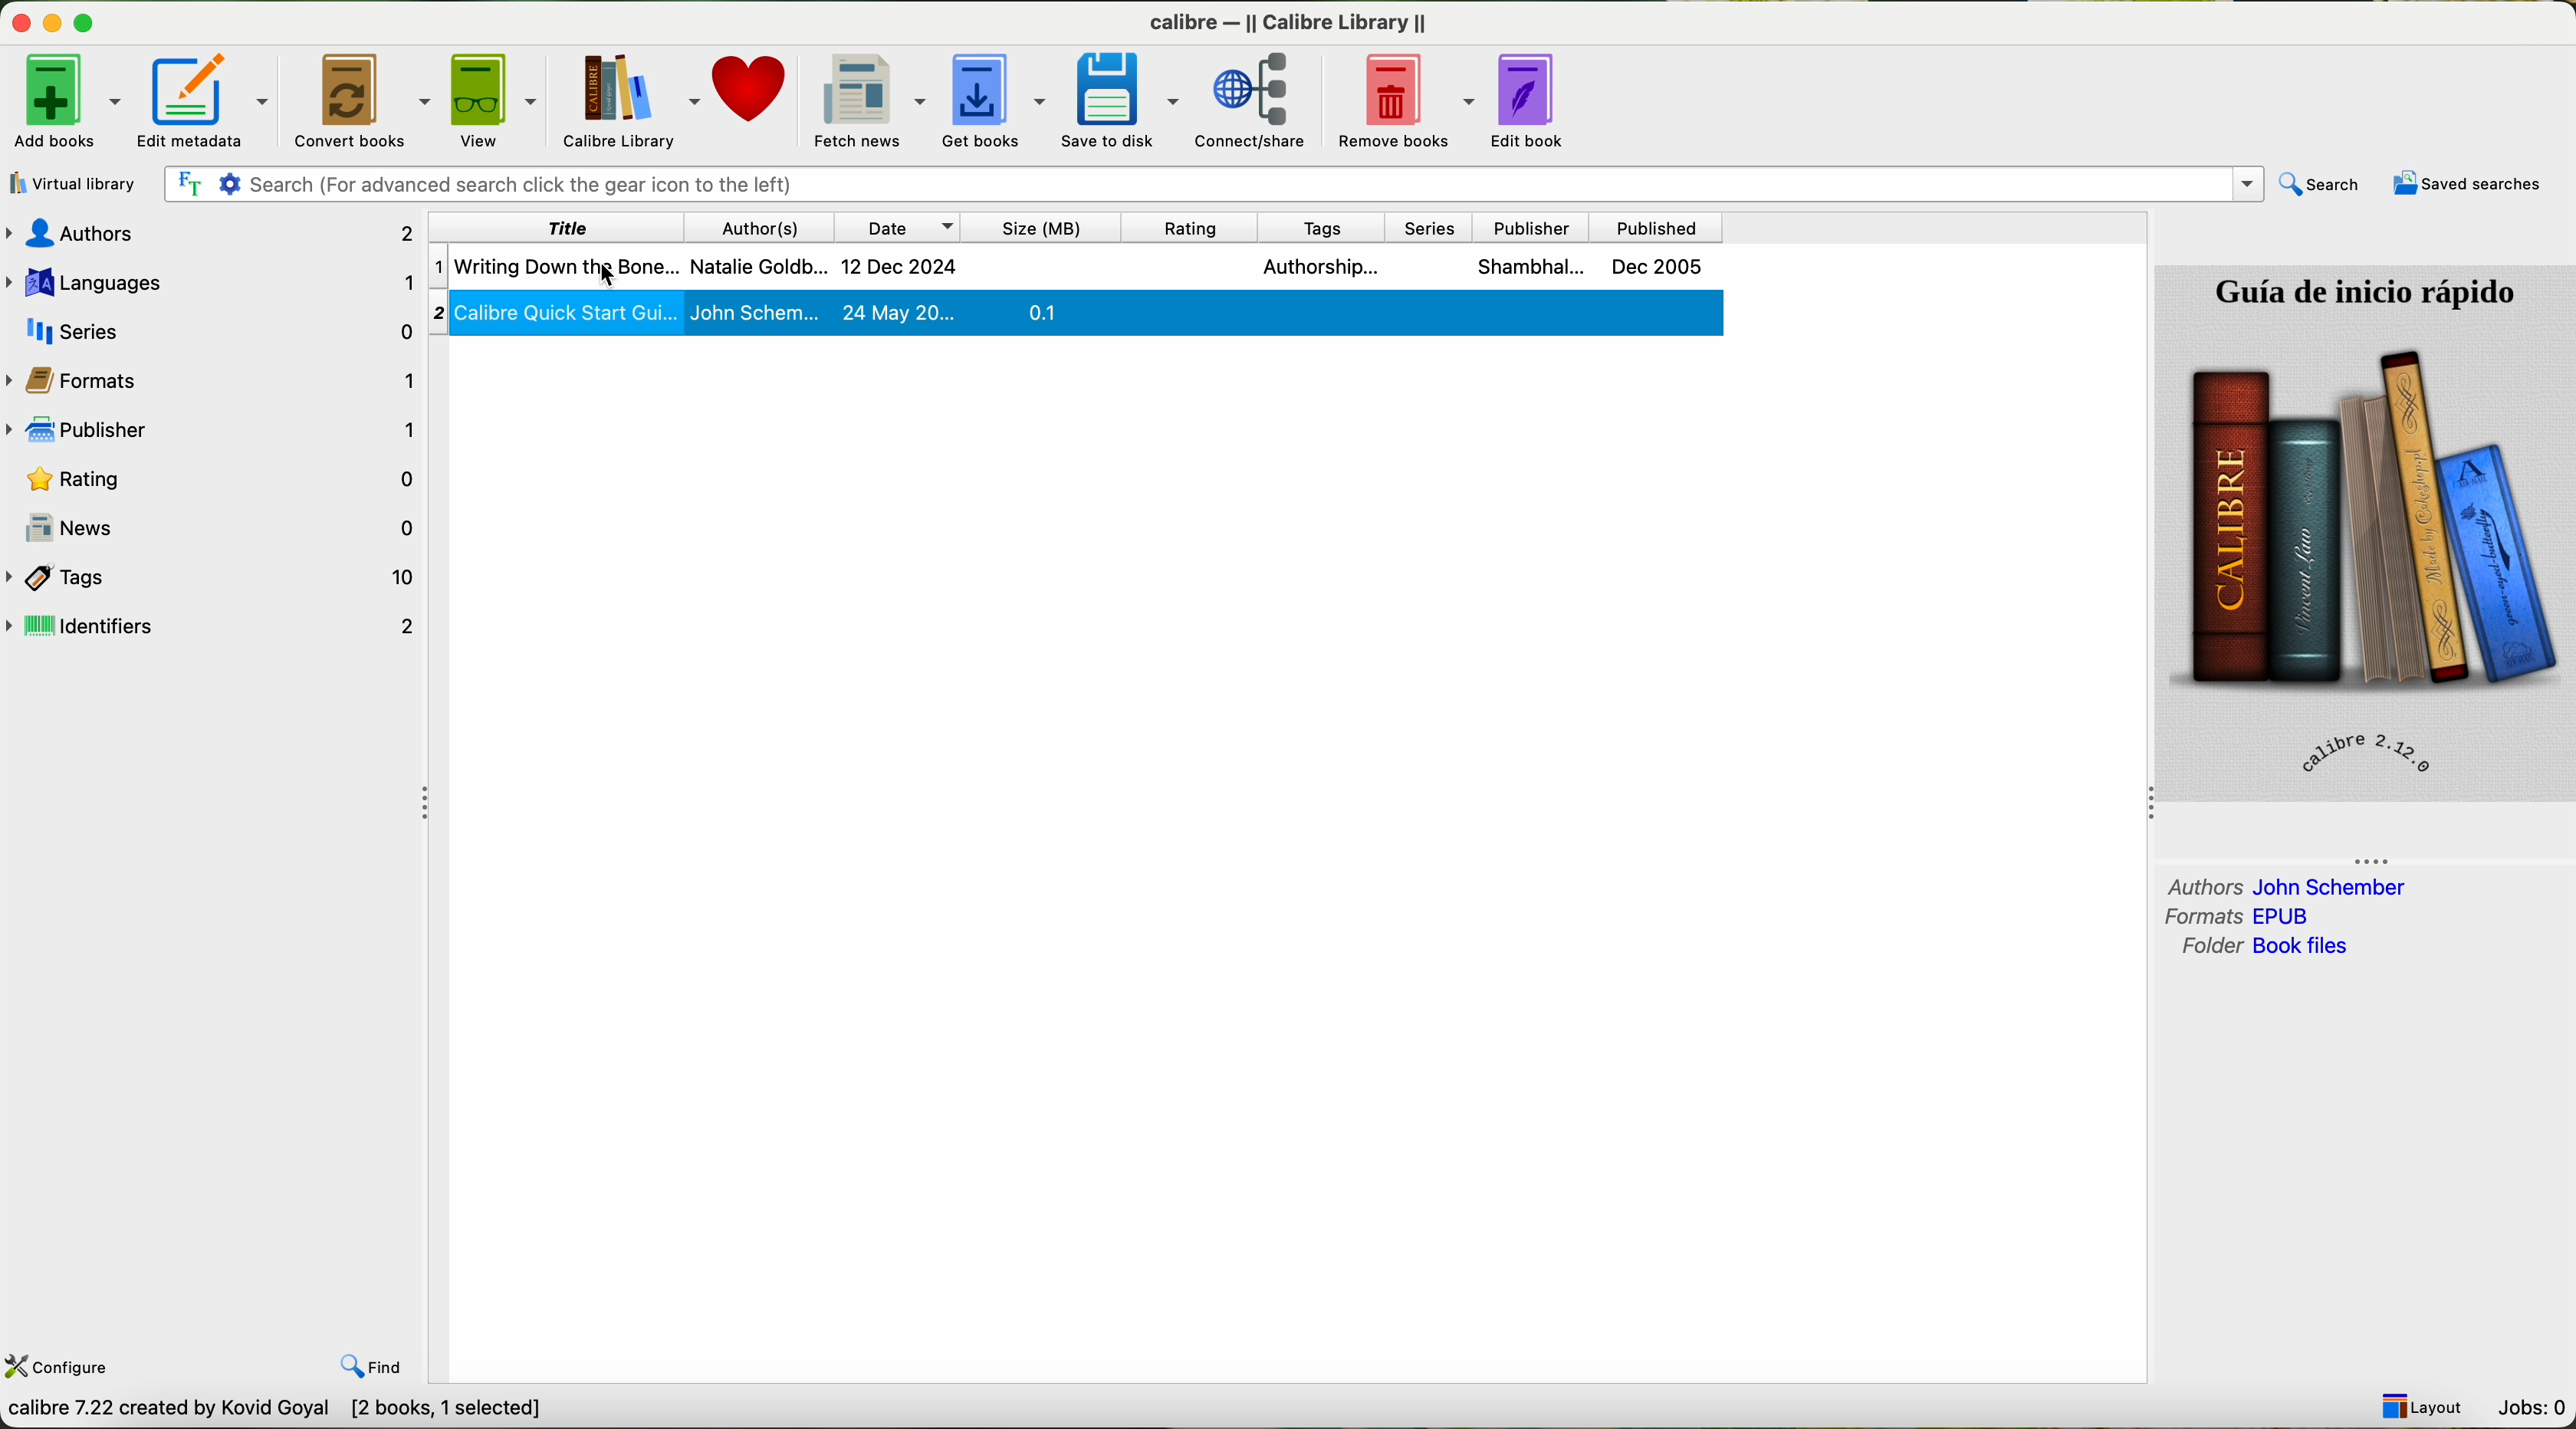 The image size is (2576, 1429). Describe the element at coordinates (1314, 229) in the screenshot. I see `tags` at that location.